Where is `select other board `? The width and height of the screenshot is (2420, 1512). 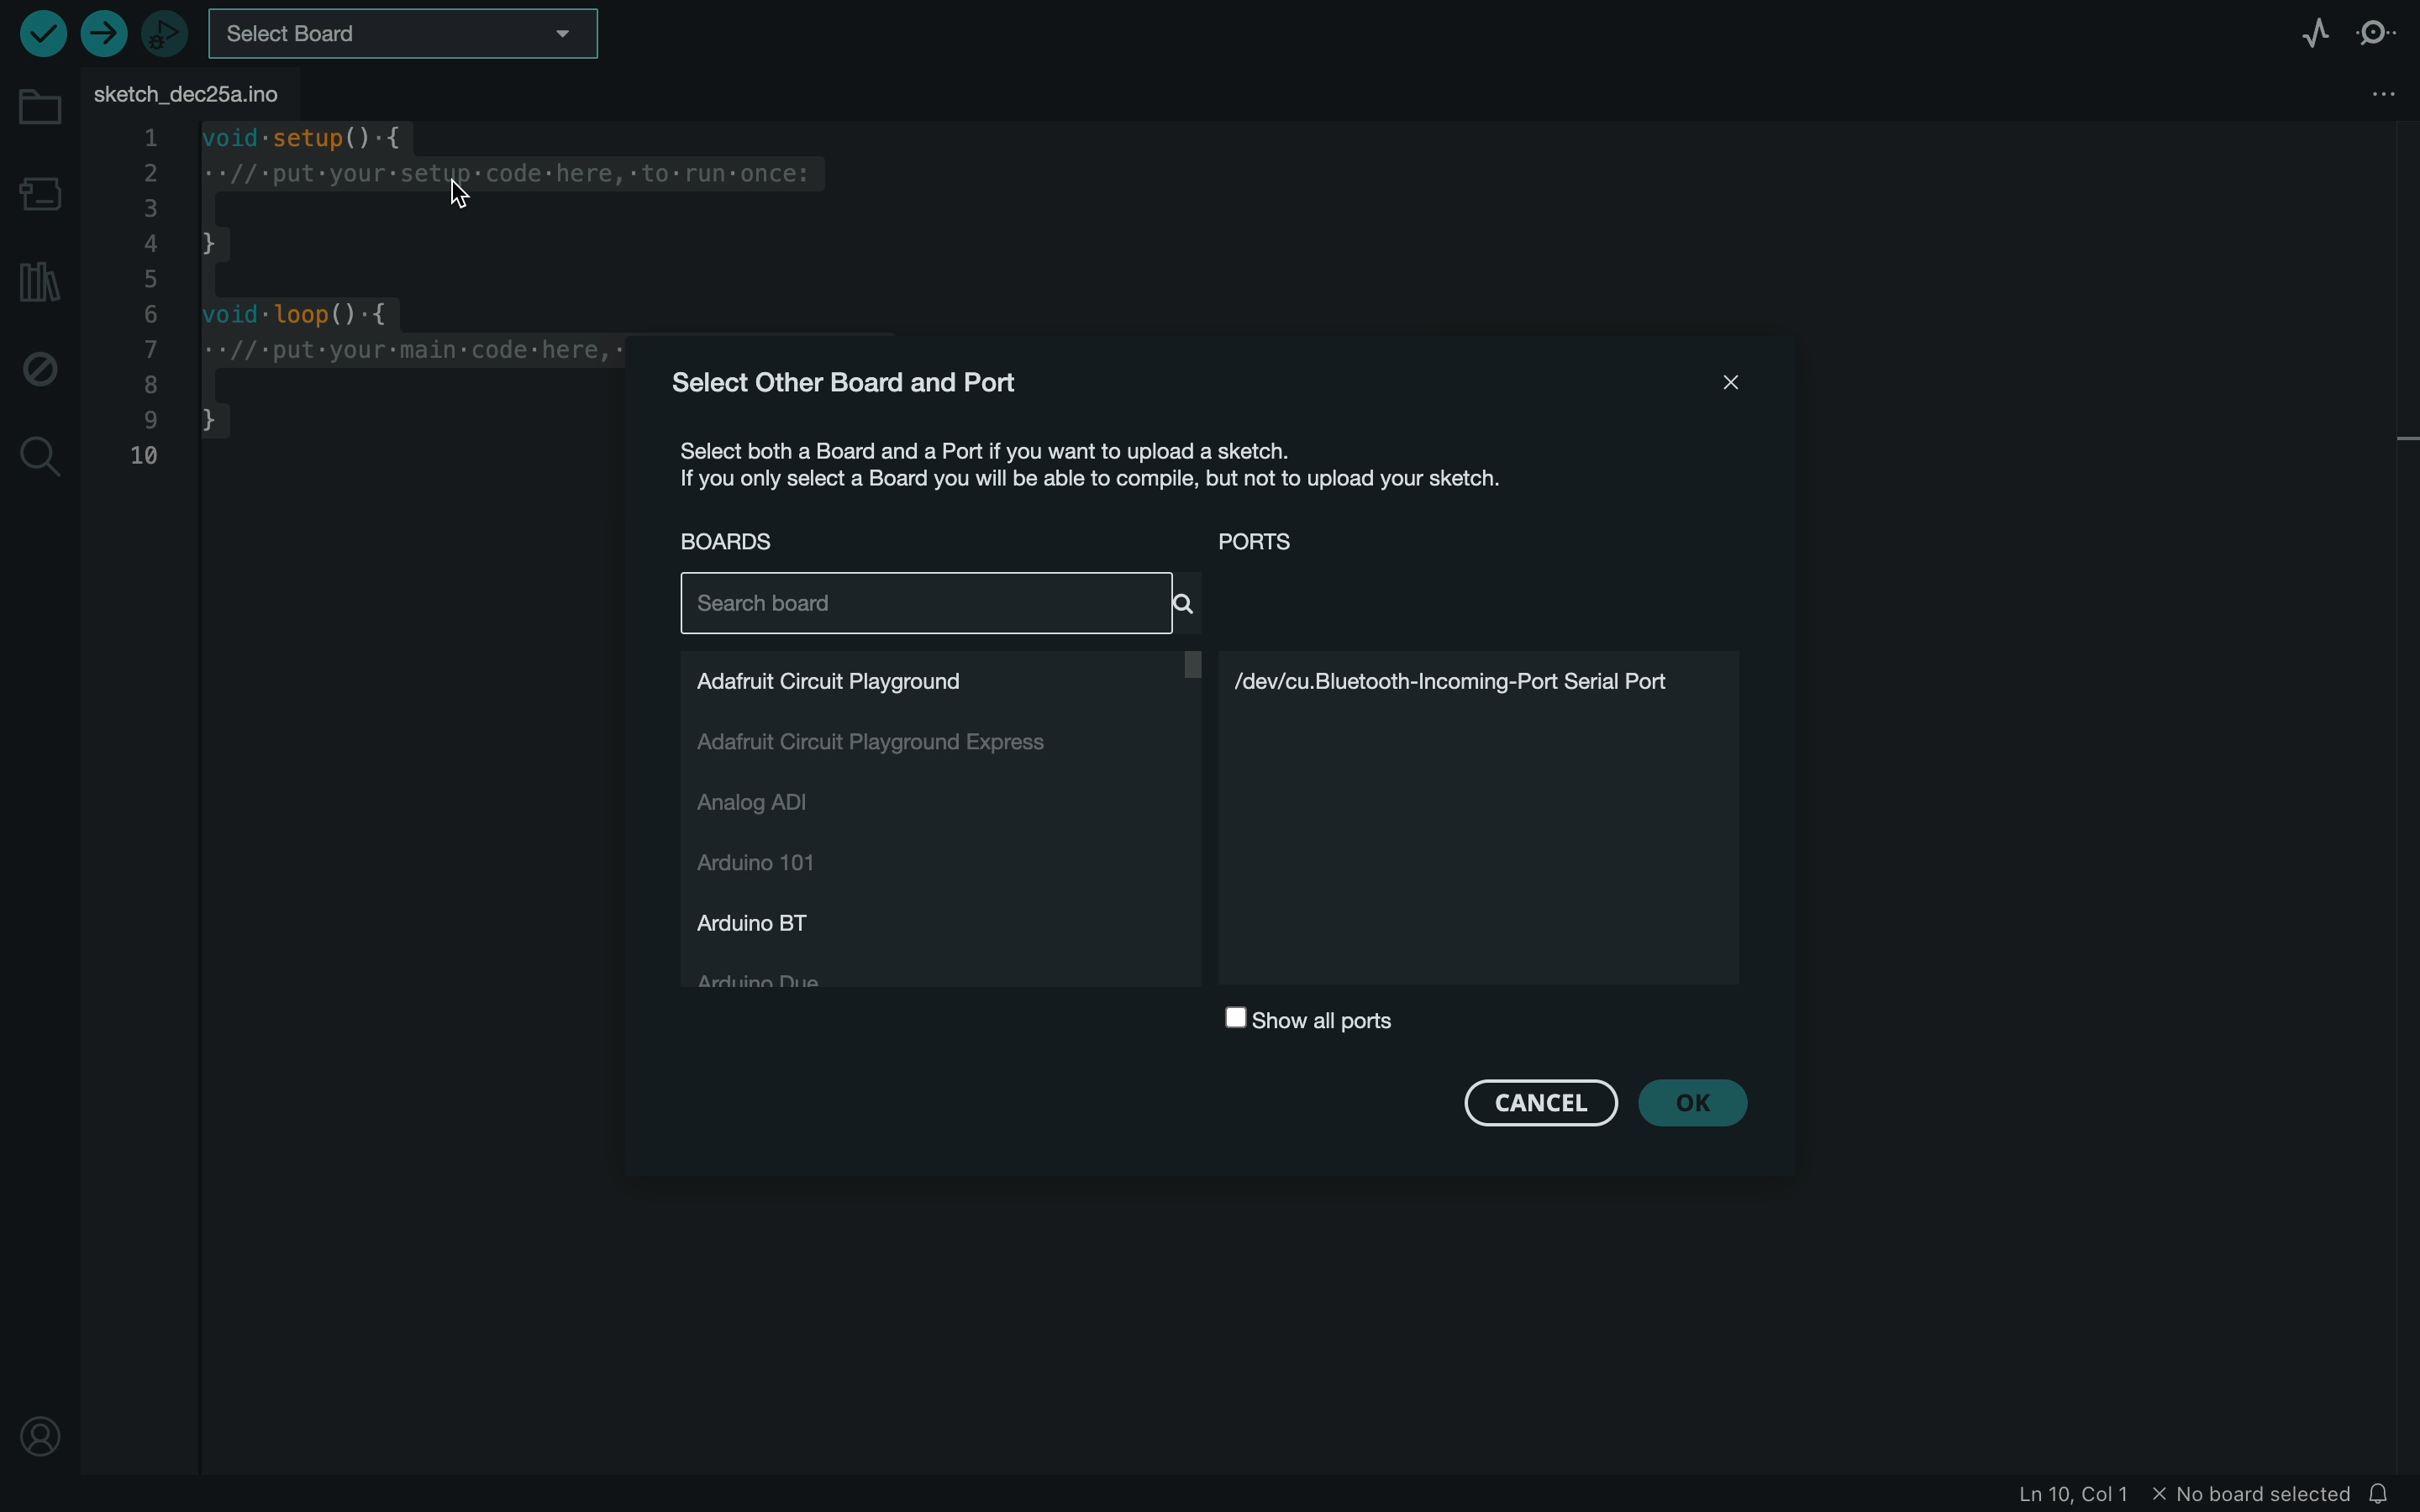
select other board  is located at coordinates (850, 380).